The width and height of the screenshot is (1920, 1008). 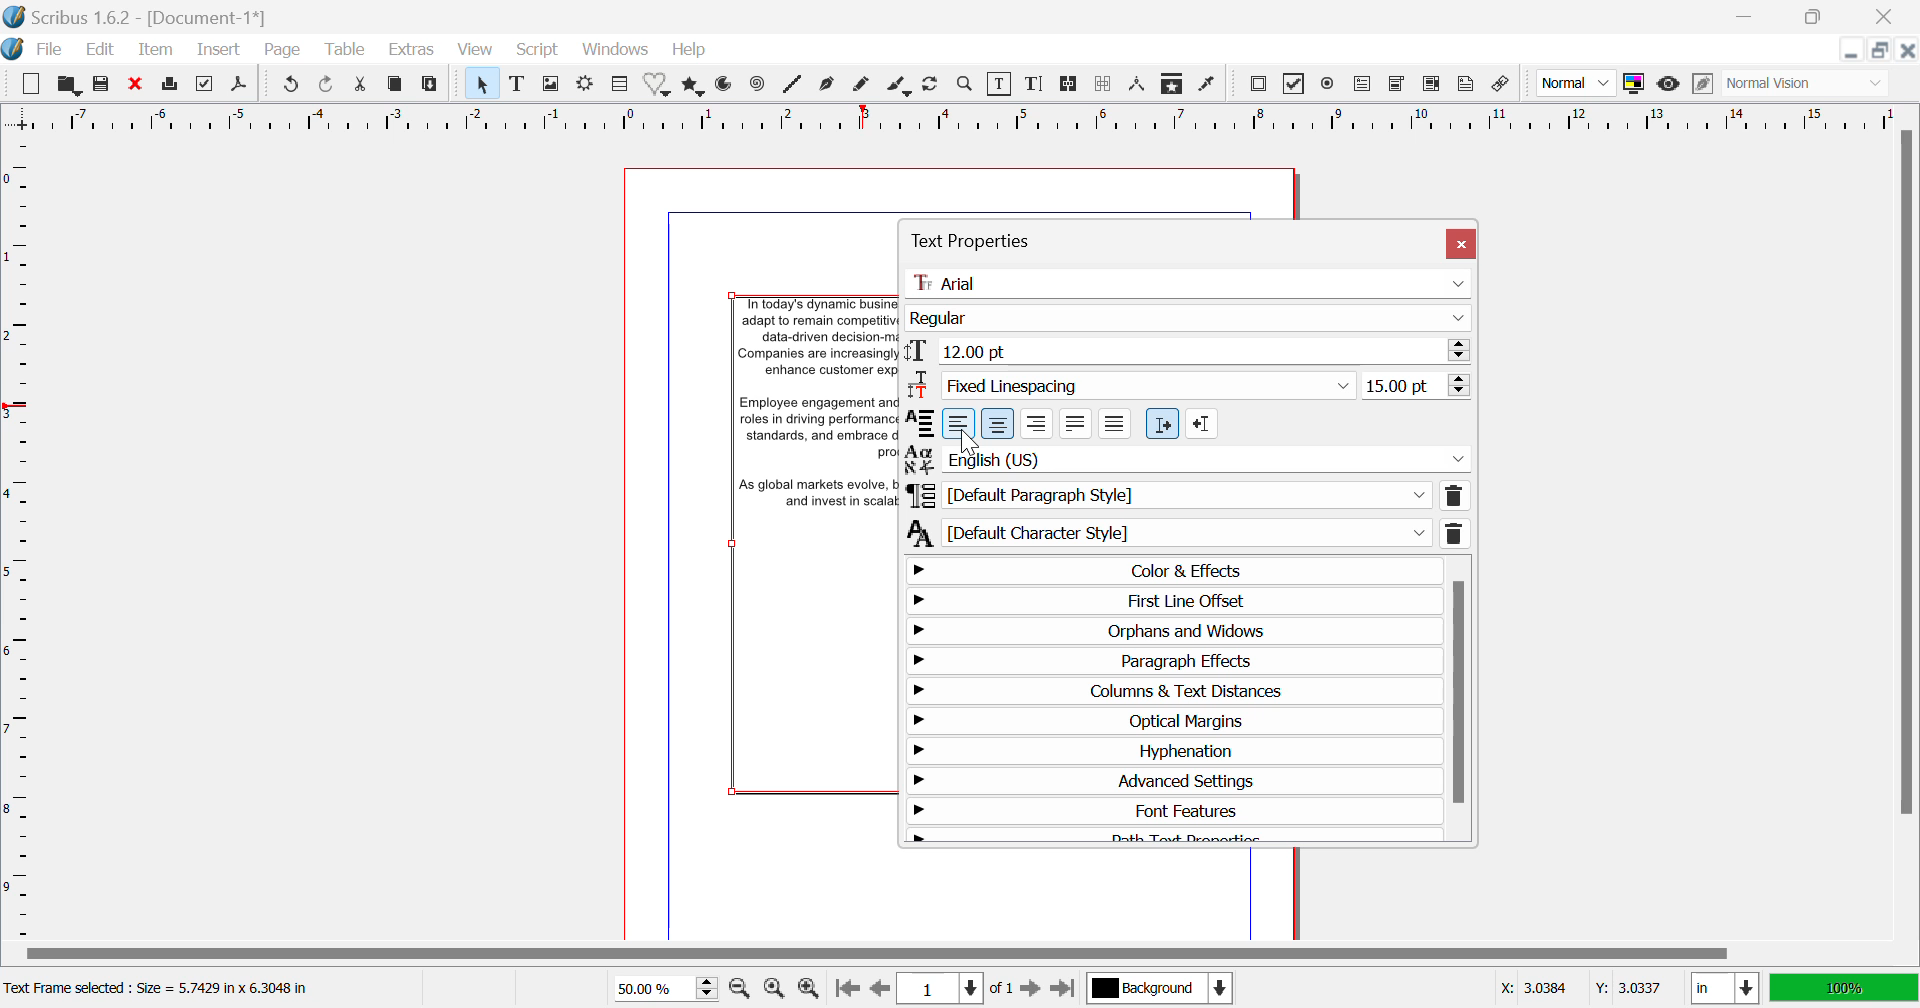 I want to click on Background, so click(x=1158, y=987).